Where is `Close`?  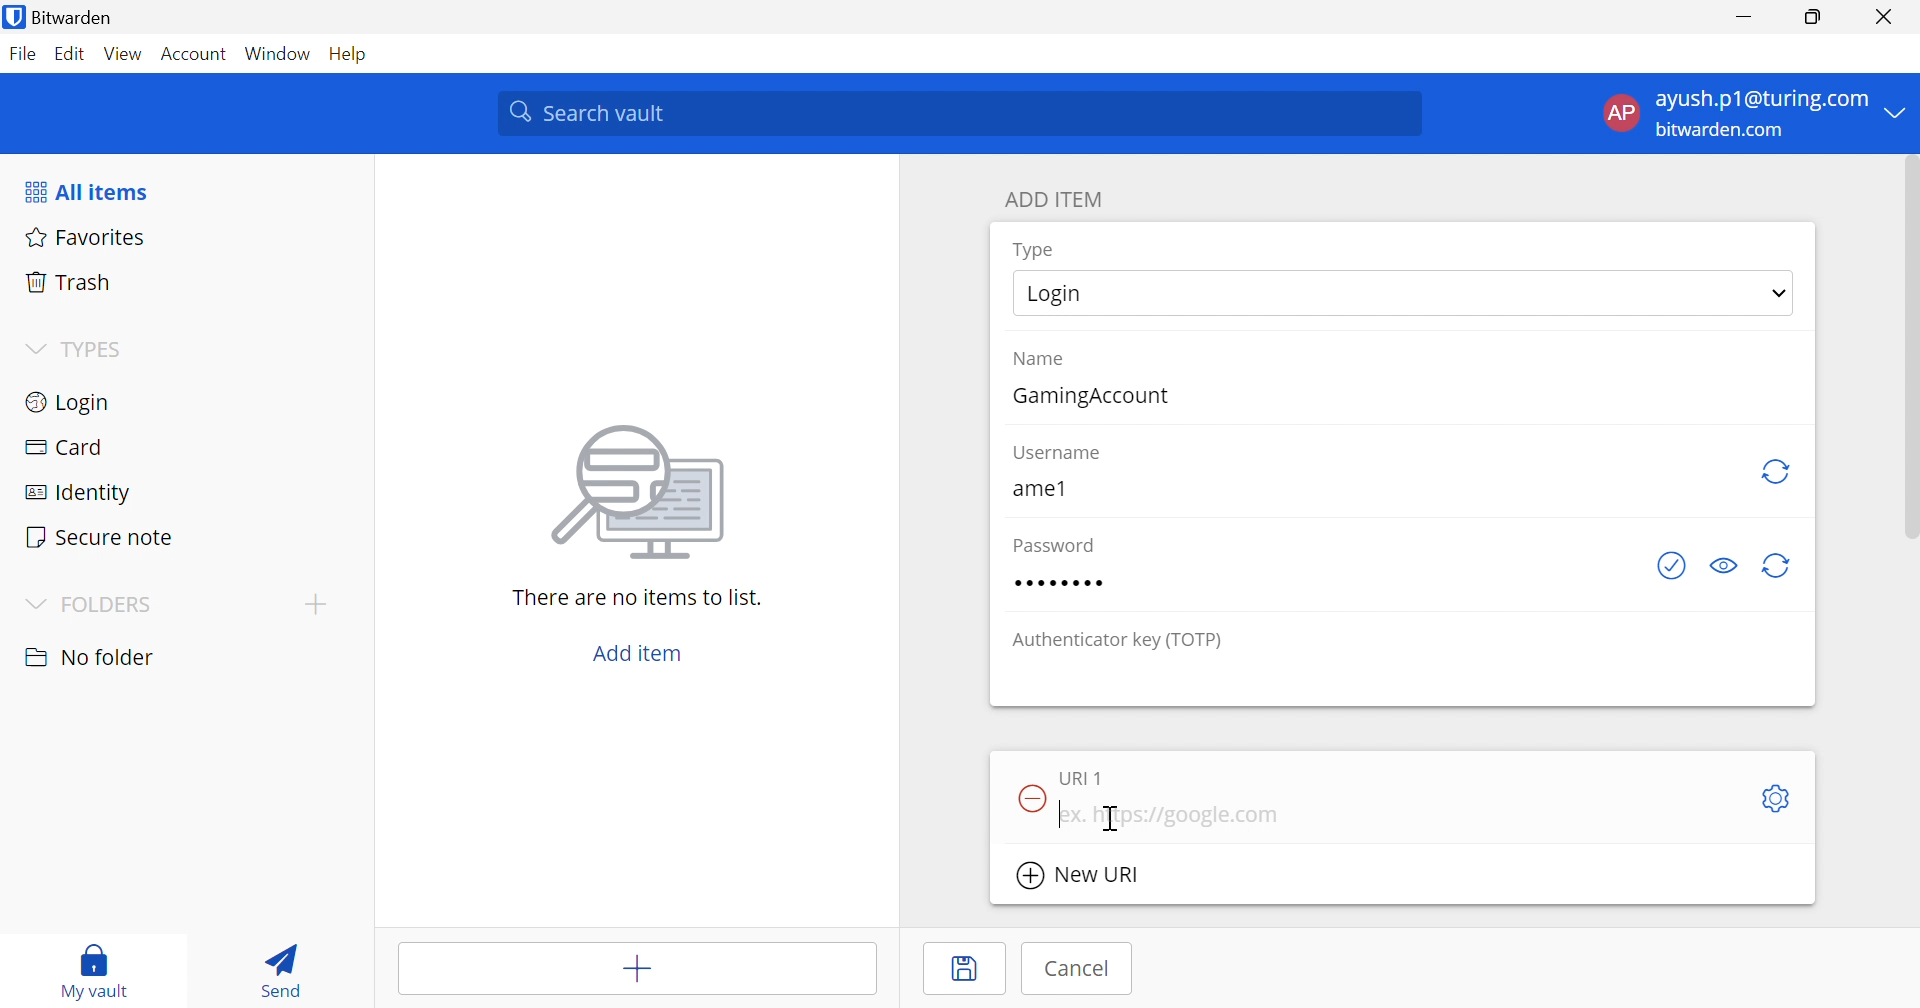 Close is located at coordinates (1887, 19).